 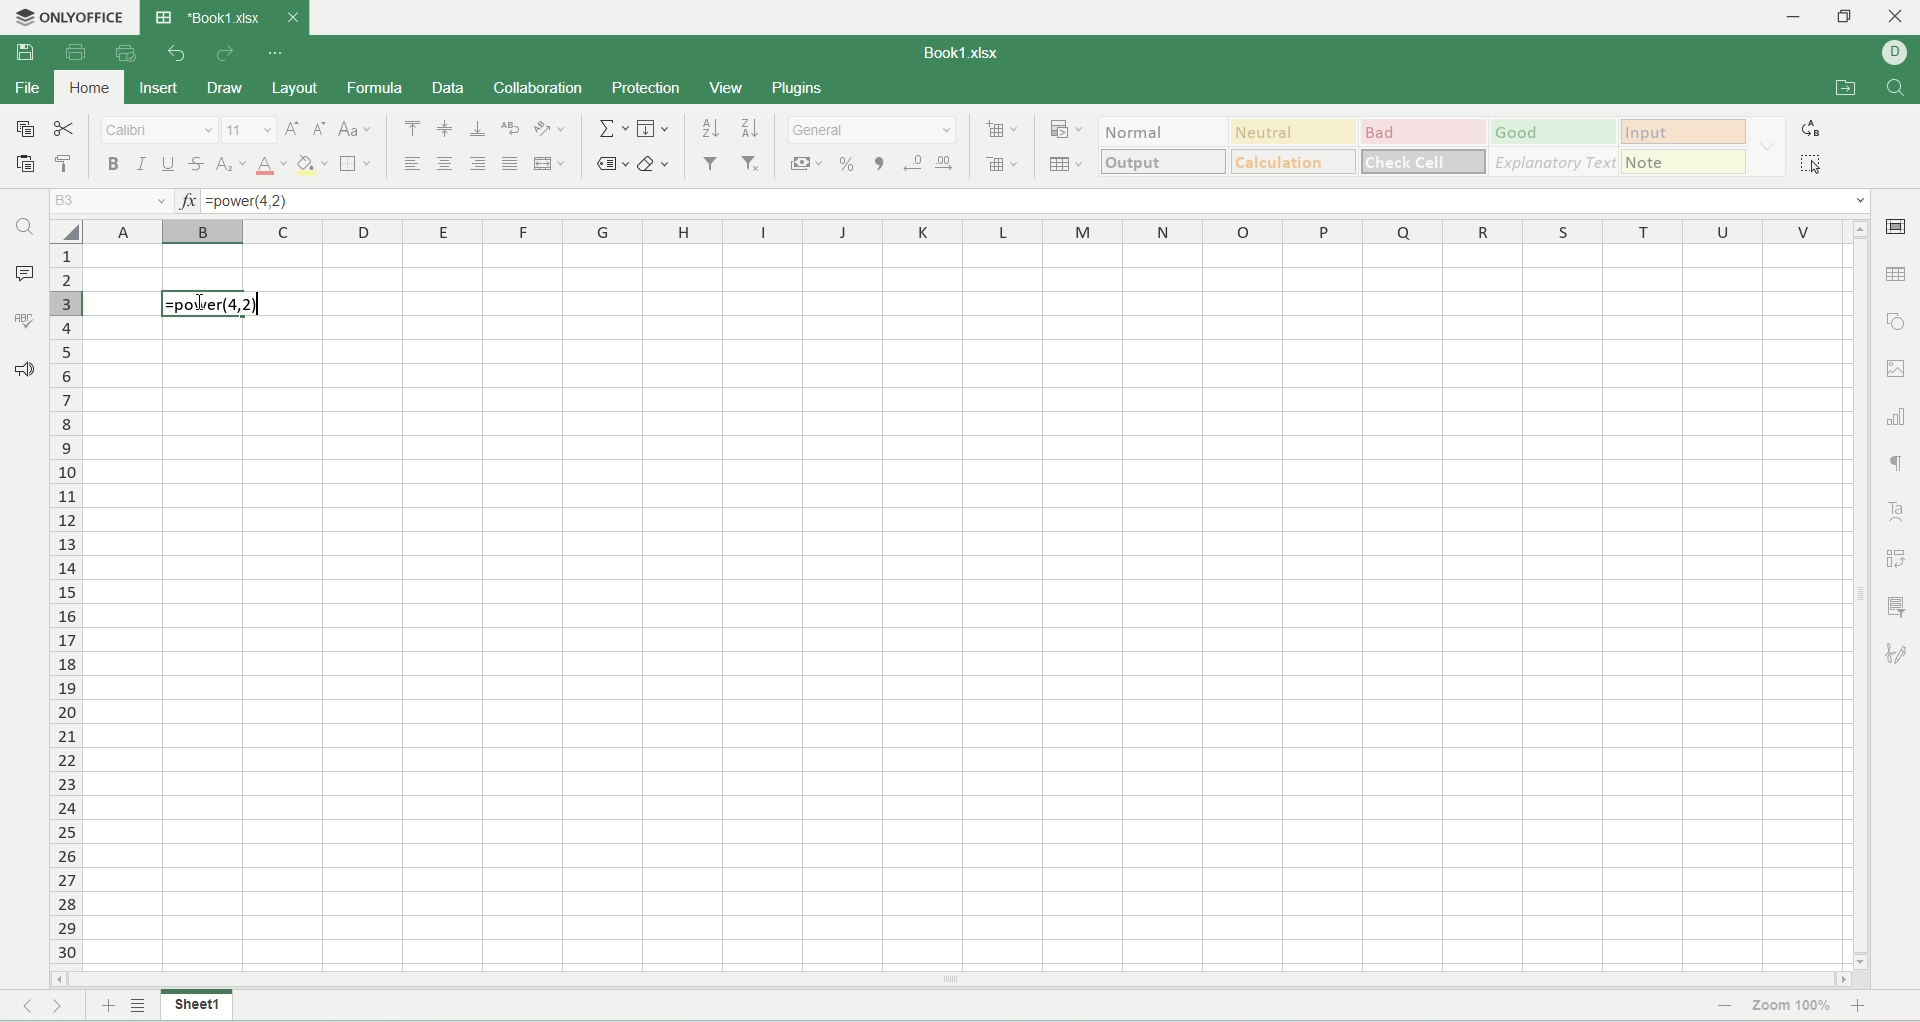 What do you see at coordinates (1295, 162) in the screenshot?
I see `calculation` at bounding box center [1295, 162].